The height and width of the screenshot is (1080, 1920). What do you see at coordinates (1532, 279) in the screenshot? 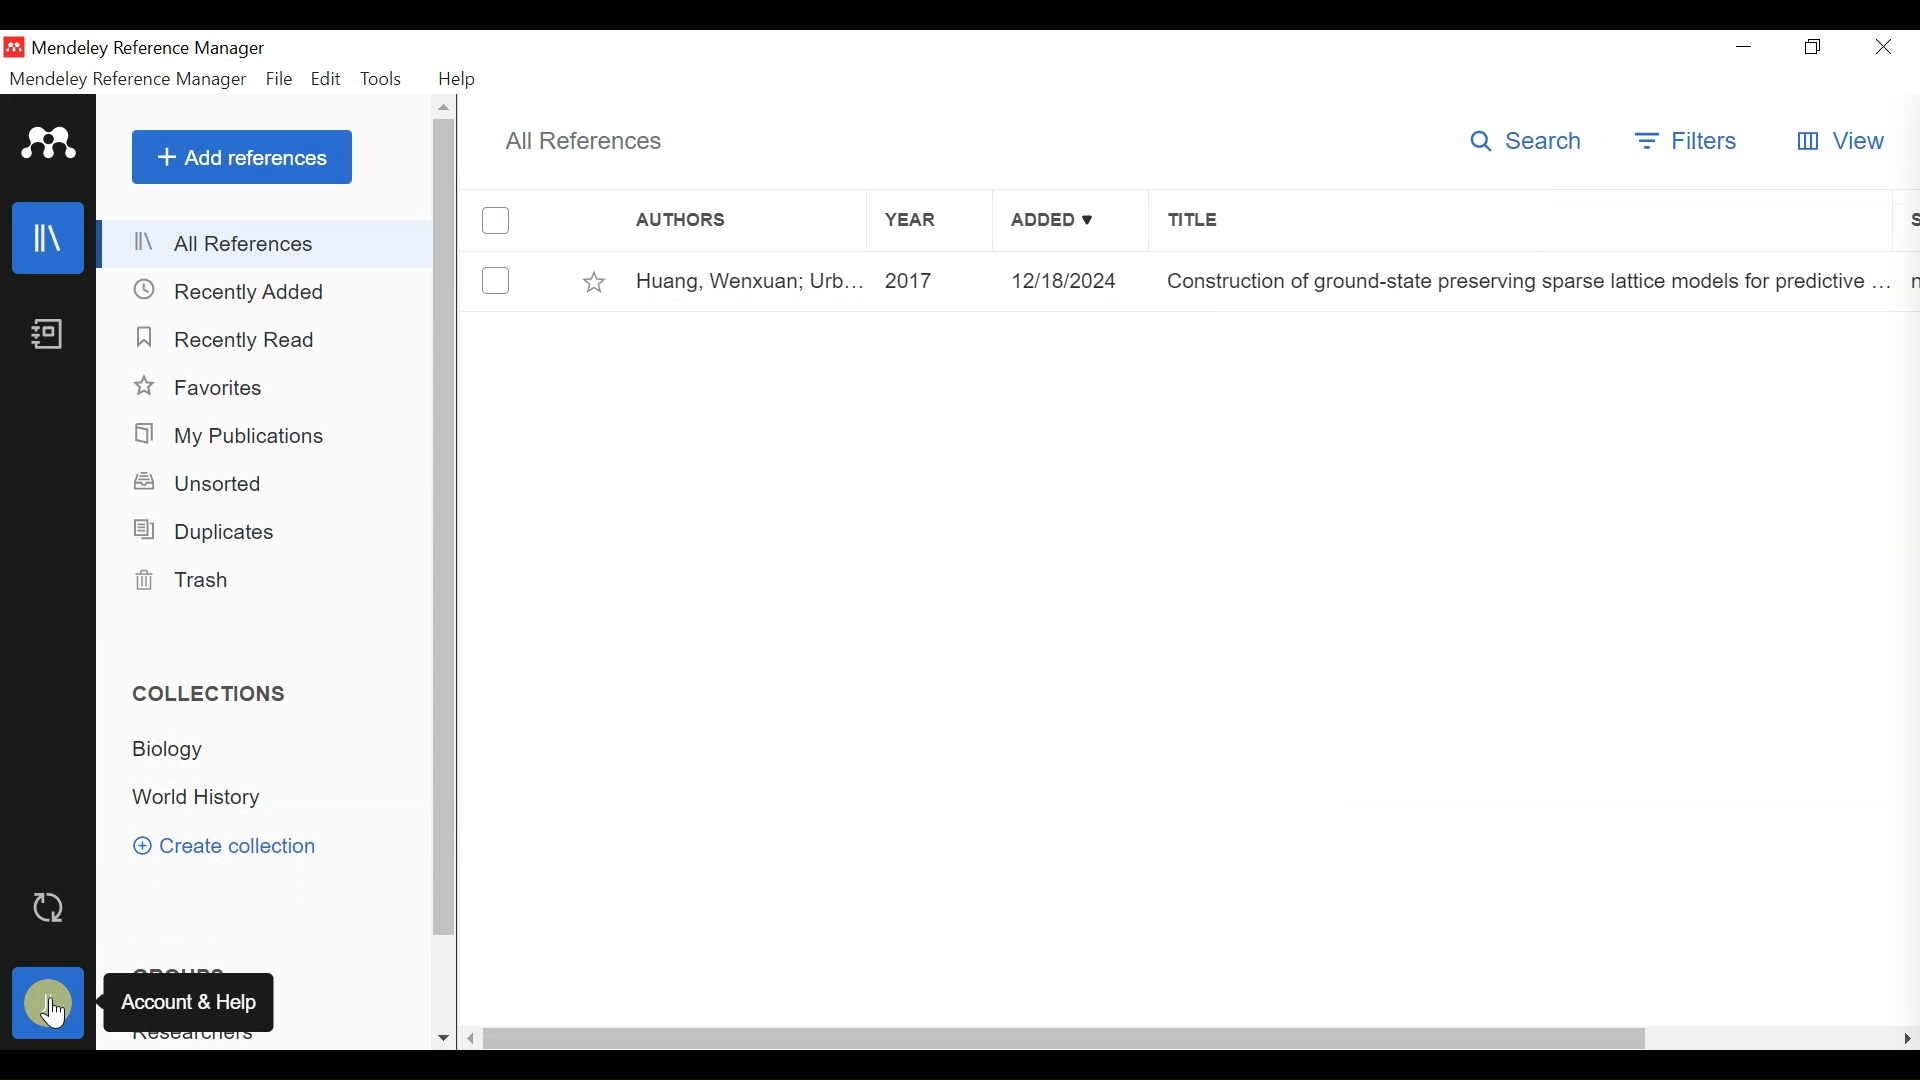
I see `Construction of ground-state preserving sparse lattice models for predictive ...` at bounding box center [1532, 279].